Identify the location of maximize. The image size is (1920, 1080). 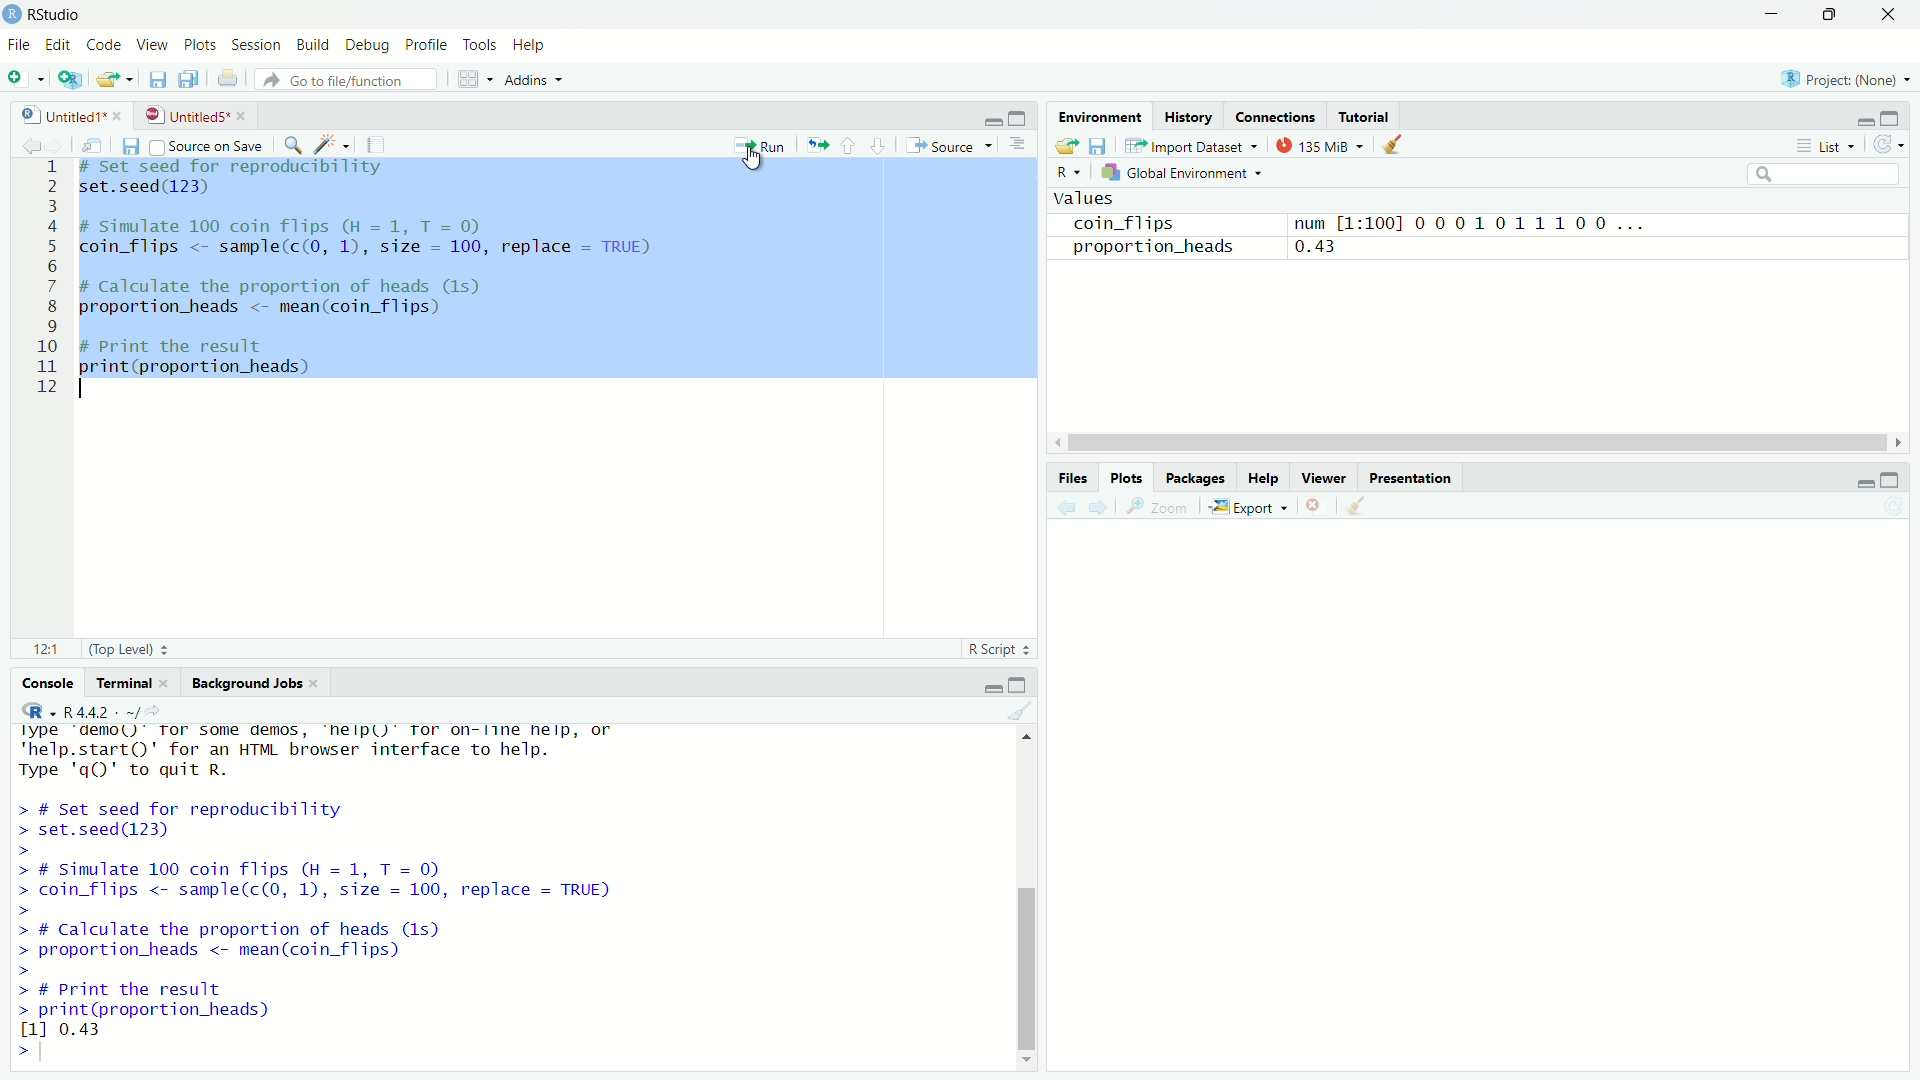
(1830, 13).